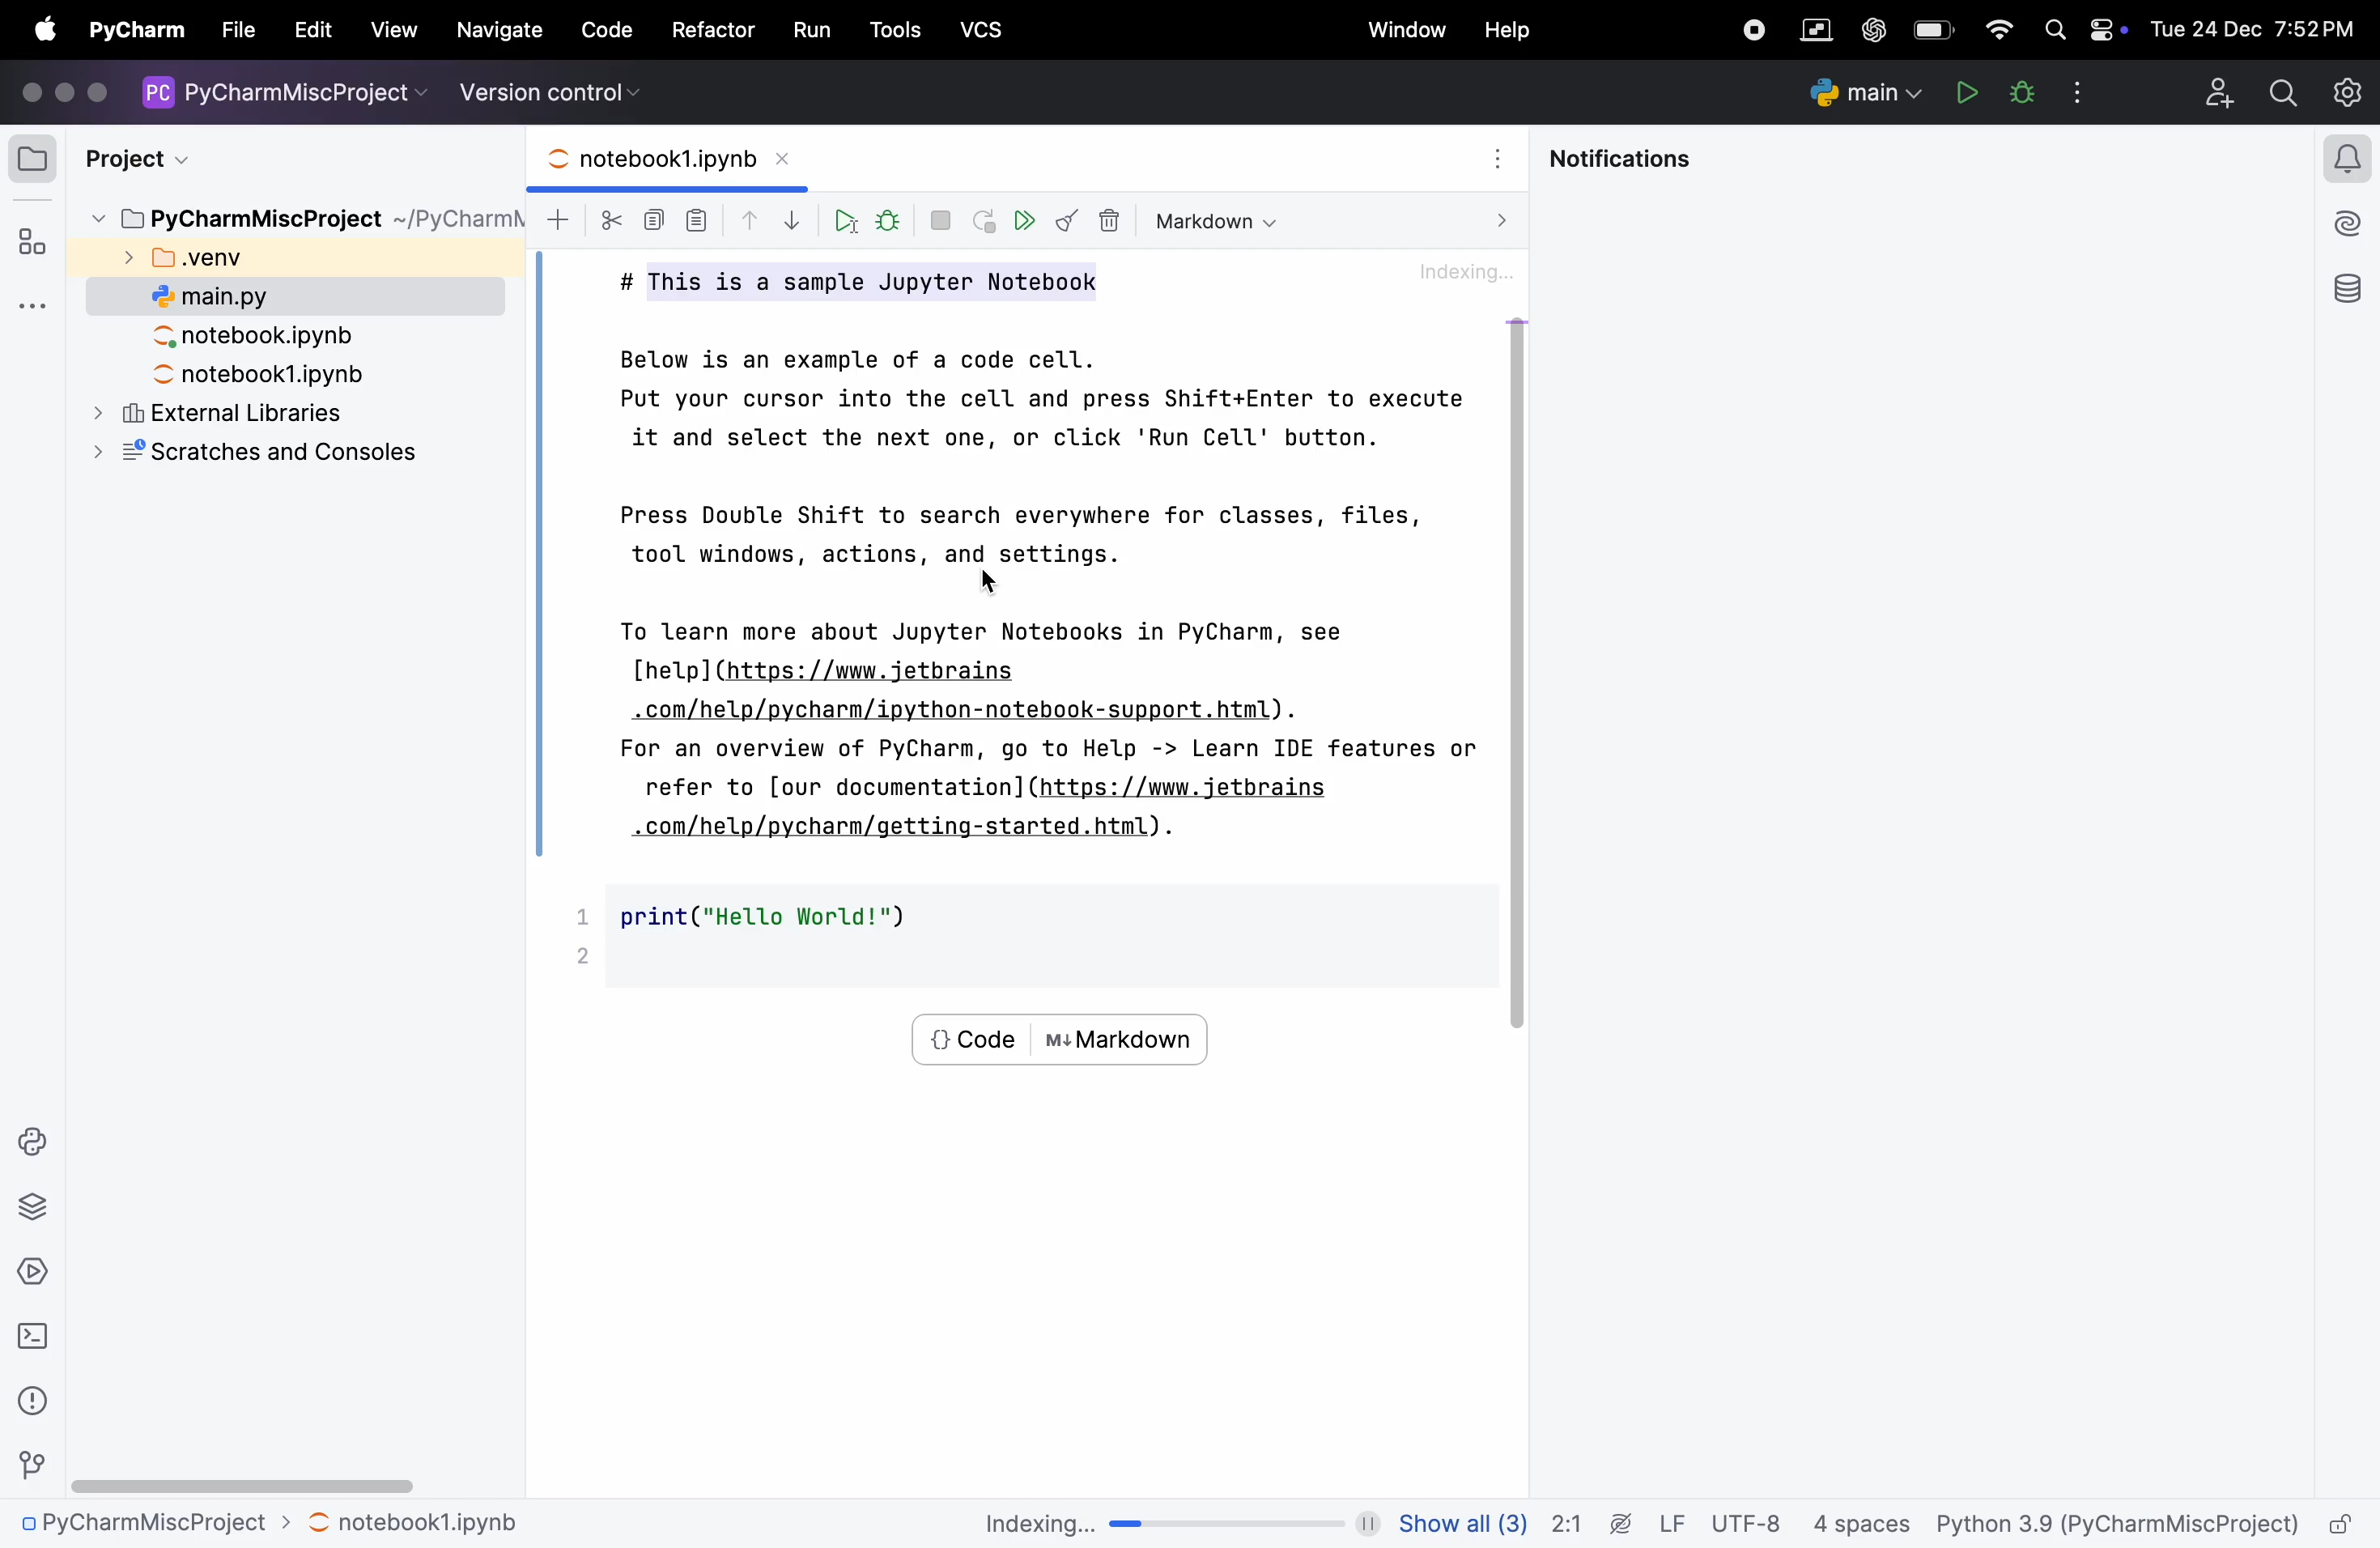 This screenshot has height=1548, width=2380. I want to click on drop up, so click(747, 223).